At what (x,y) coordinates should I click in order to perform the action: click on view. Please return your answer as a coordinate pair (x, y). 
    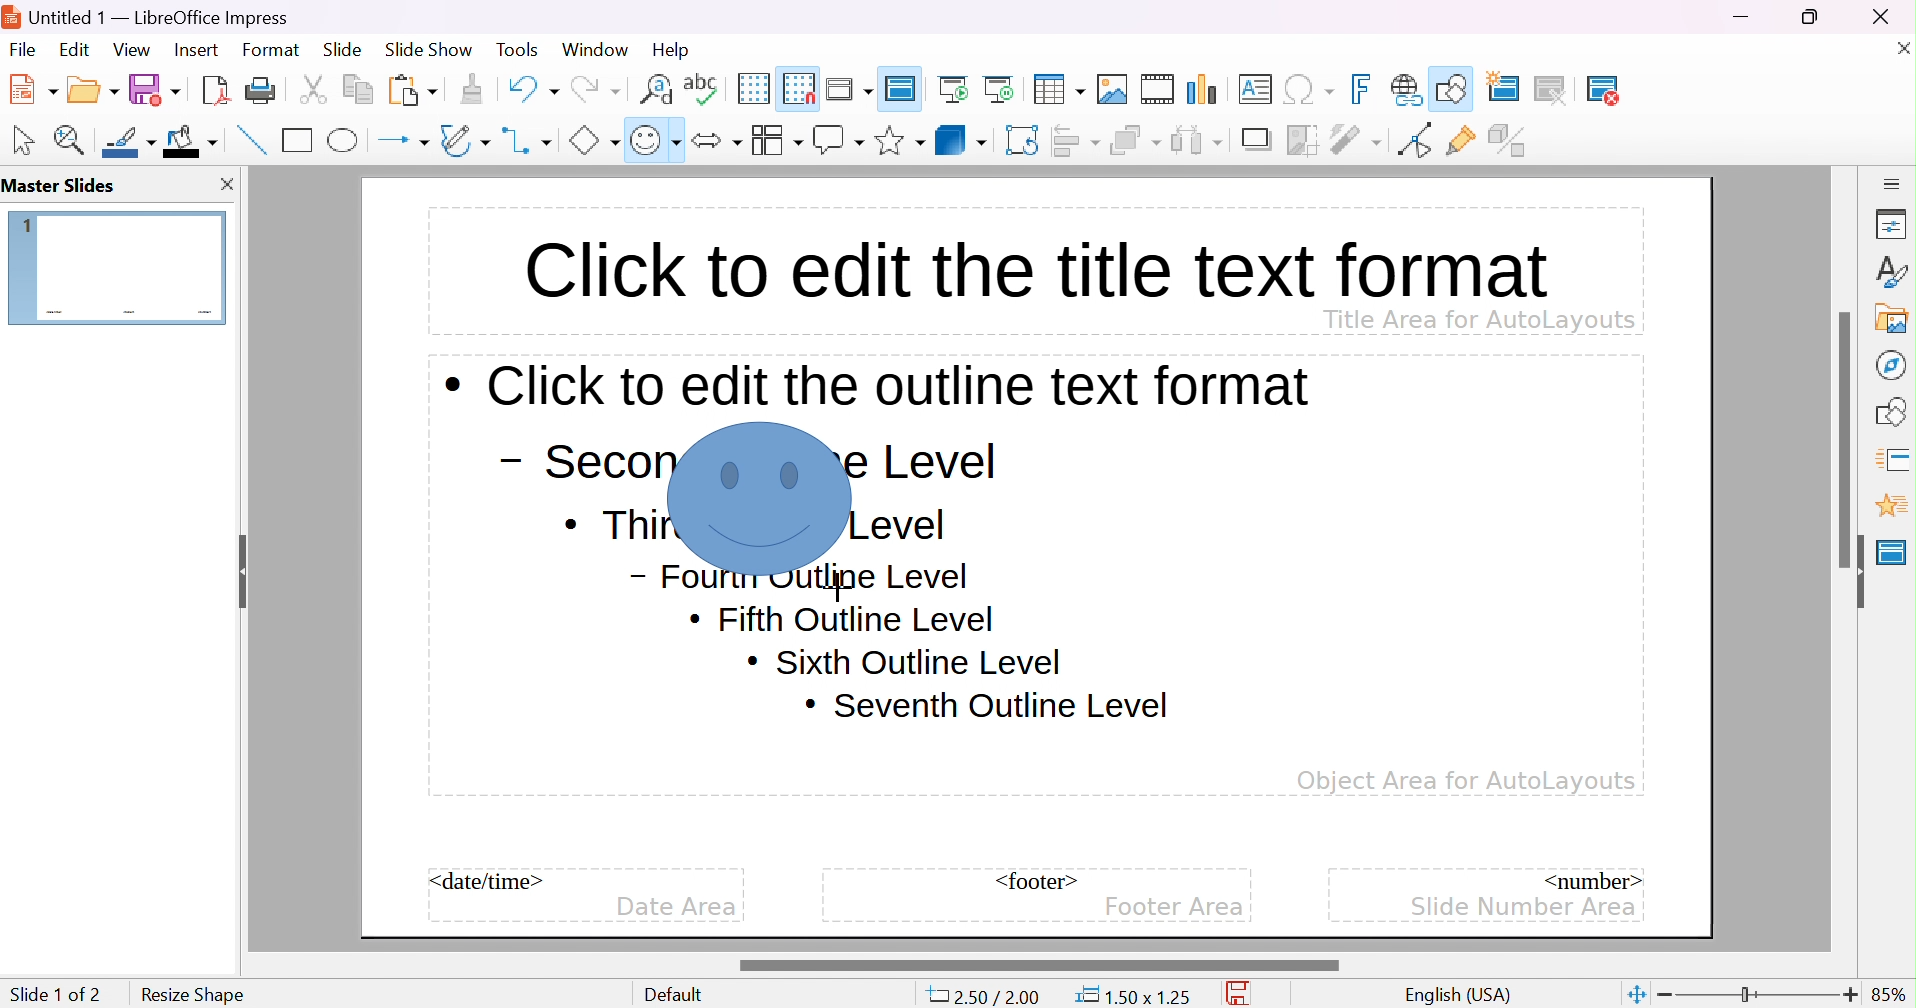
    Looking at the image, I should click on (131, 49).